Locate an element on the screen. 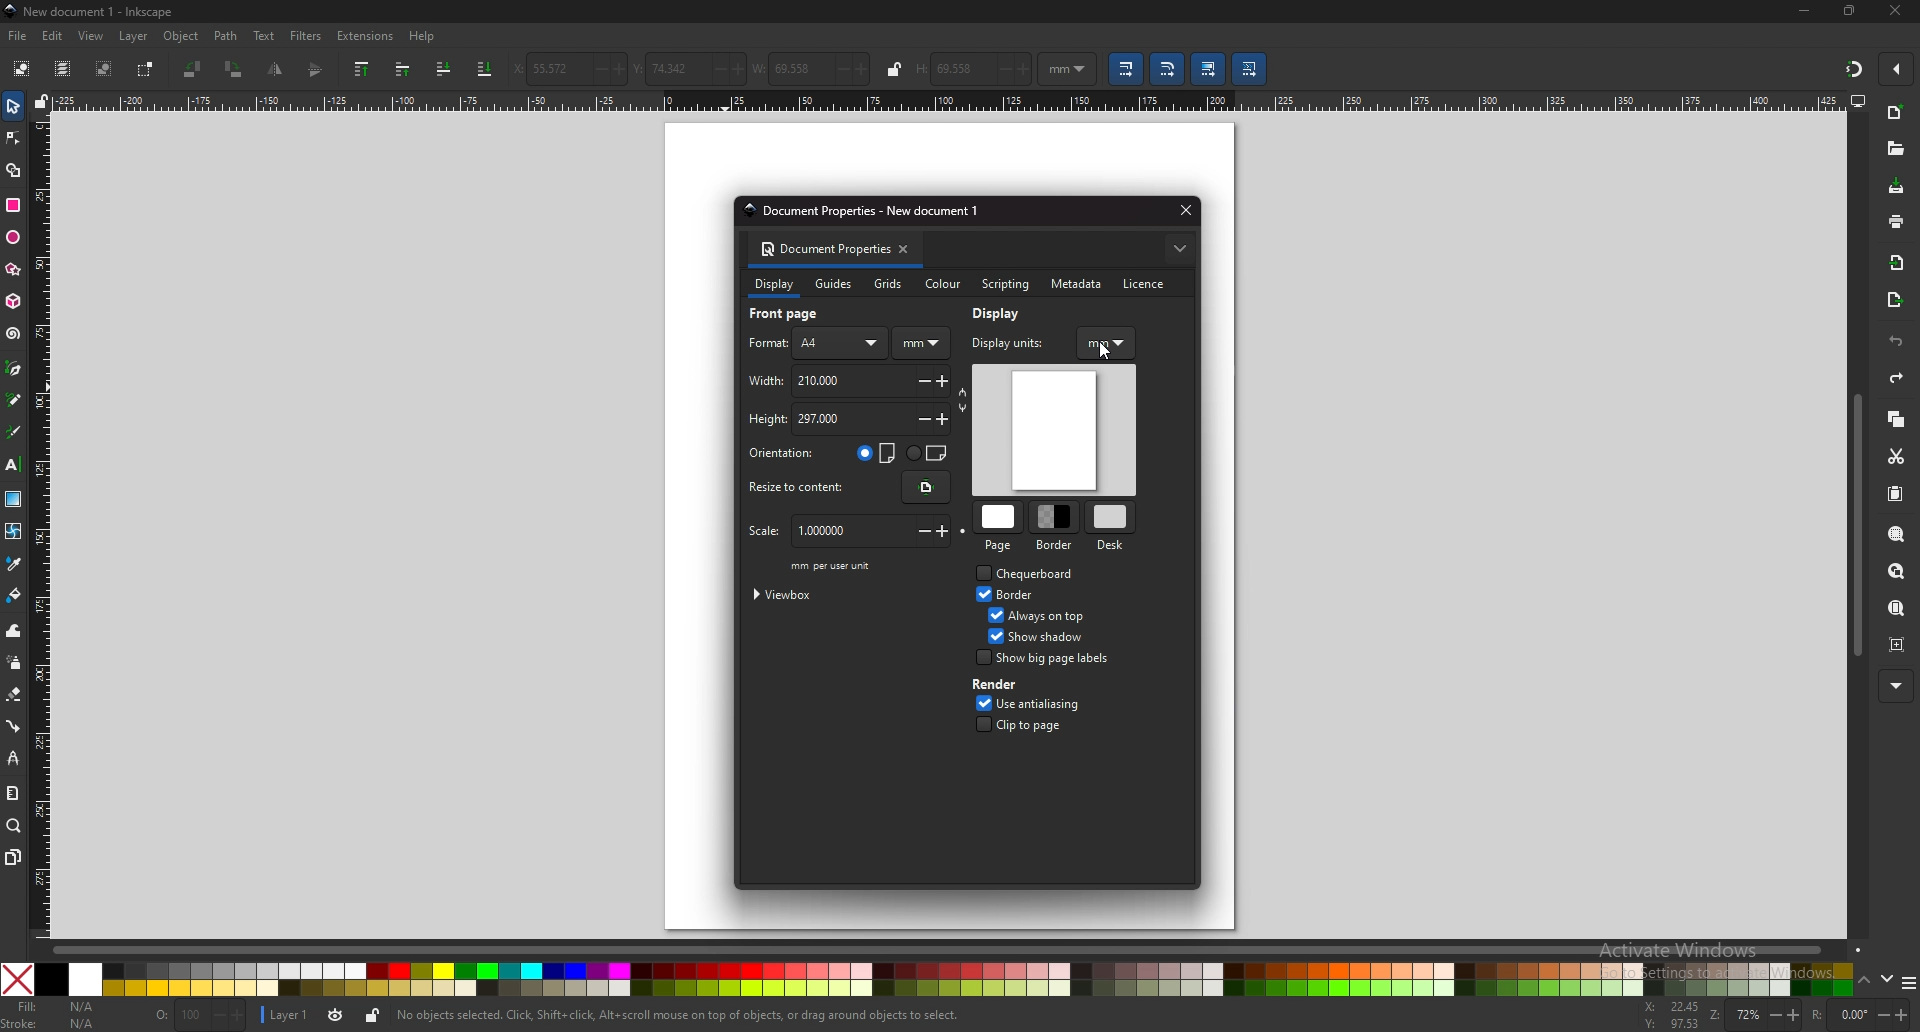  No objects selected. Click, Shift+ click, Alt scroll mouse on top of objects, or drag around objects to select, is located at coordinates (698, 1015).